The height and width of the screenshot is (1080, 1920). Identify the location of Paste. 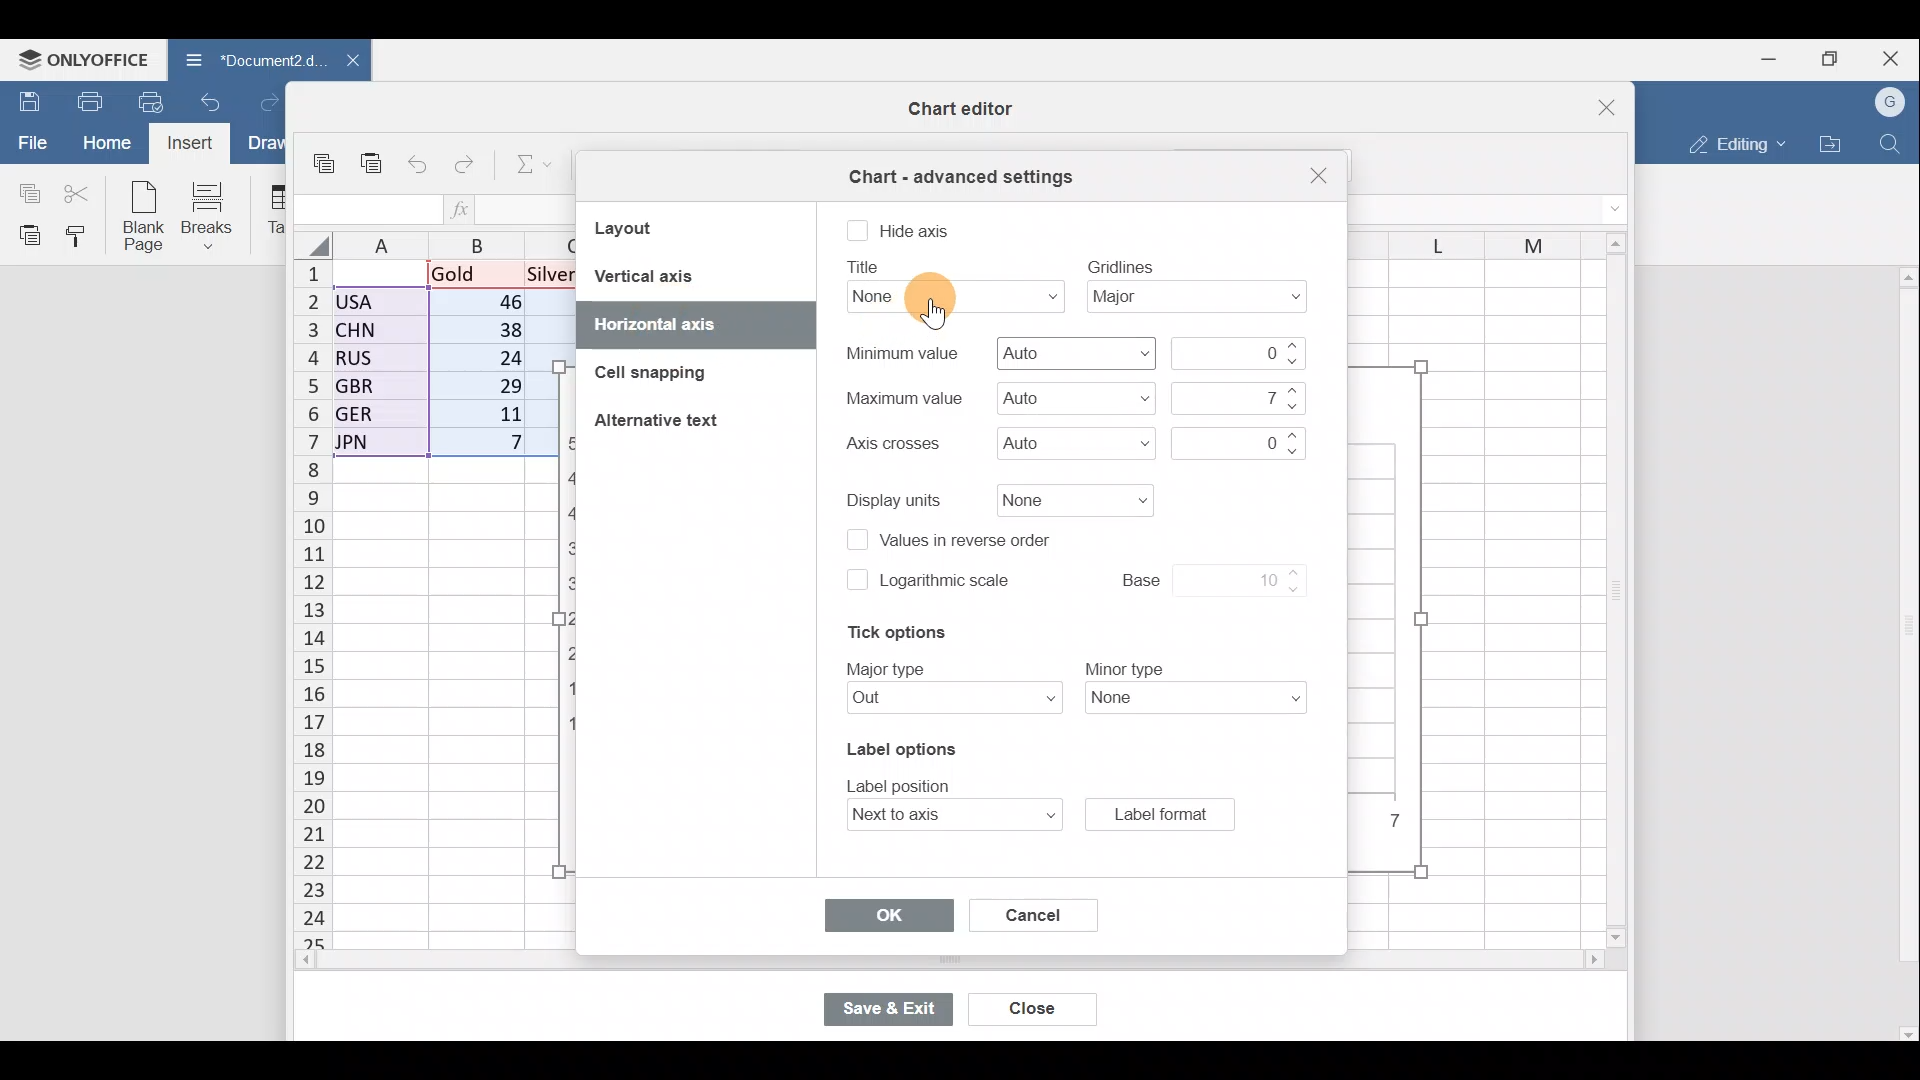
(25, 235).